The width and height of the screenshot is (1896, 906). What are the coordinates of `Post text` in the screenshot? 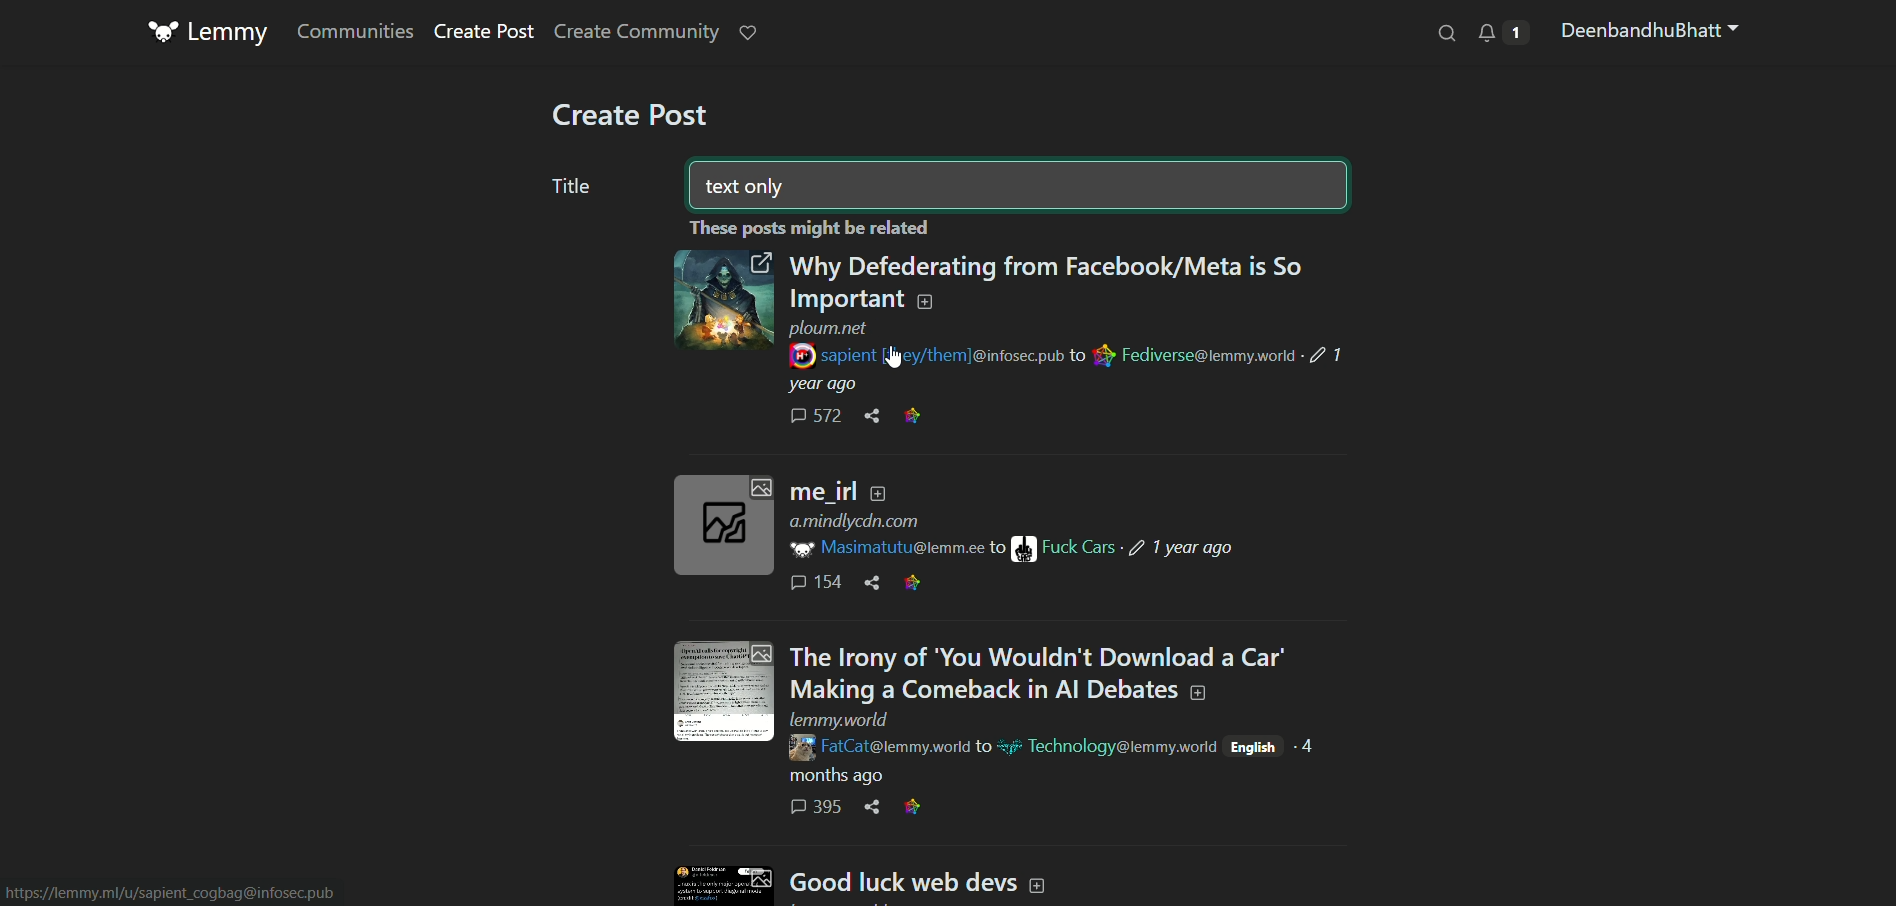 It's located at (823, 492).